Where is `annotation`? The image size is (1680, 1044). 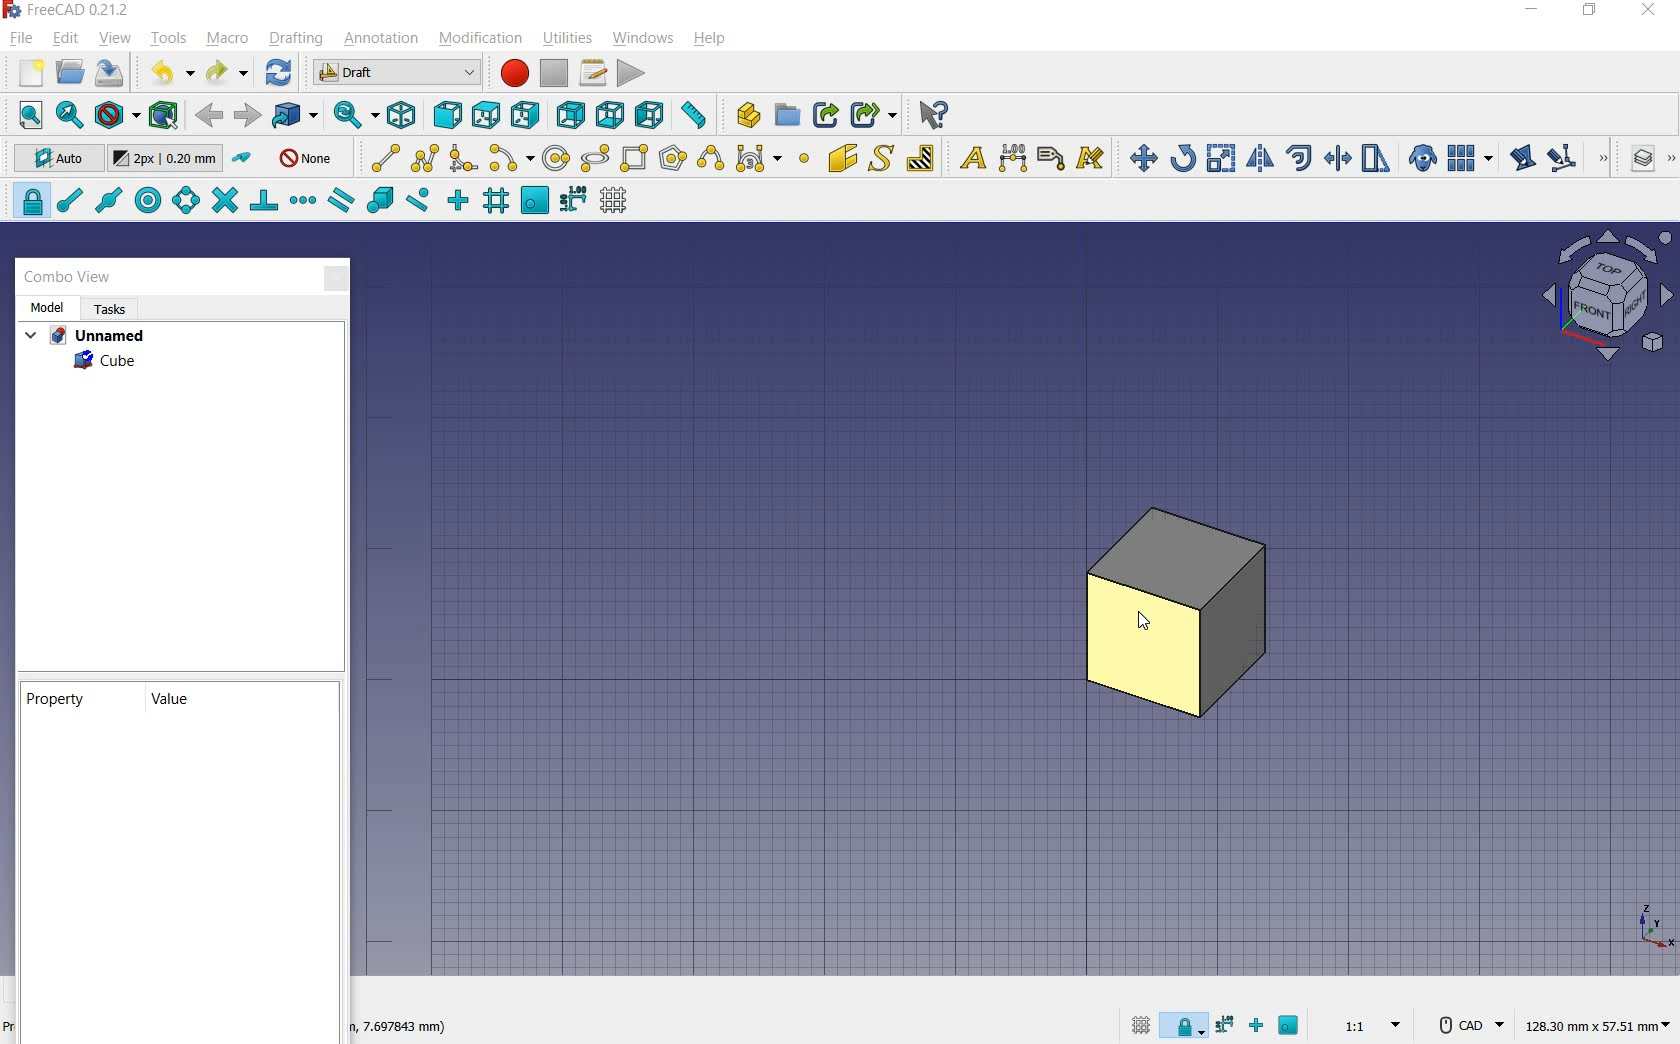 annotation is located at coordinates (384, 39).